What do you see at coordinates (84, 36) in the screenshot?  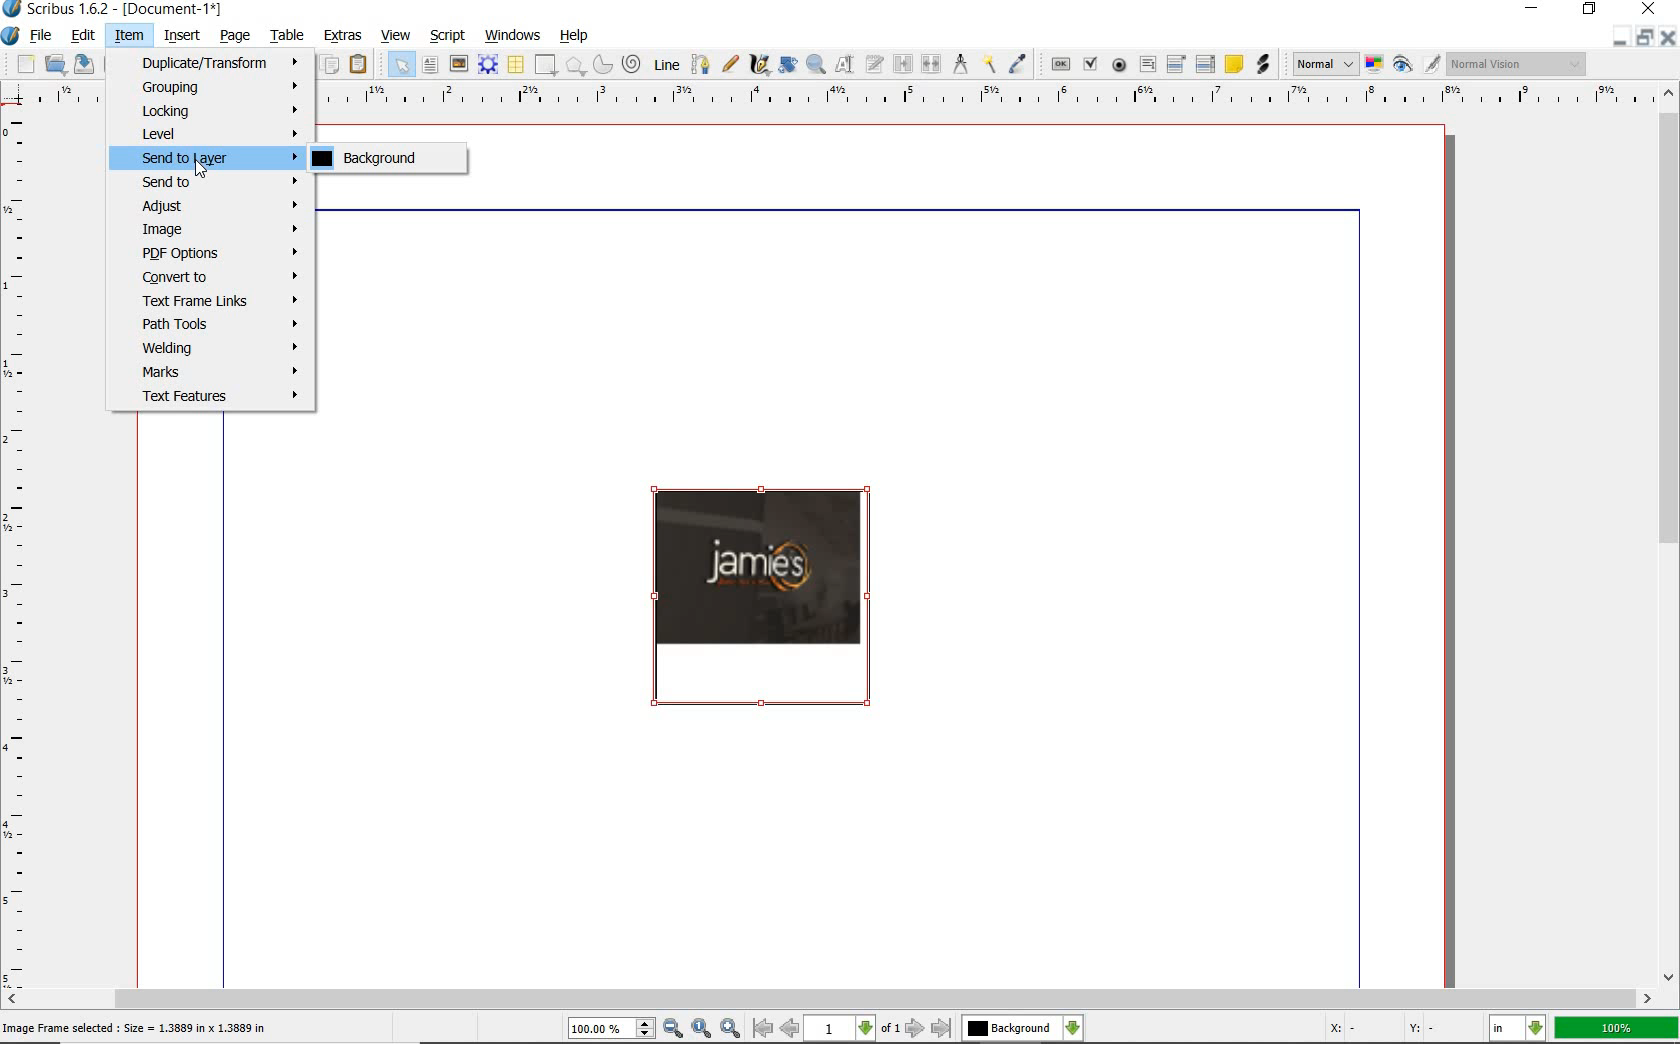 I see `edit` at bounding box center [84, 36].